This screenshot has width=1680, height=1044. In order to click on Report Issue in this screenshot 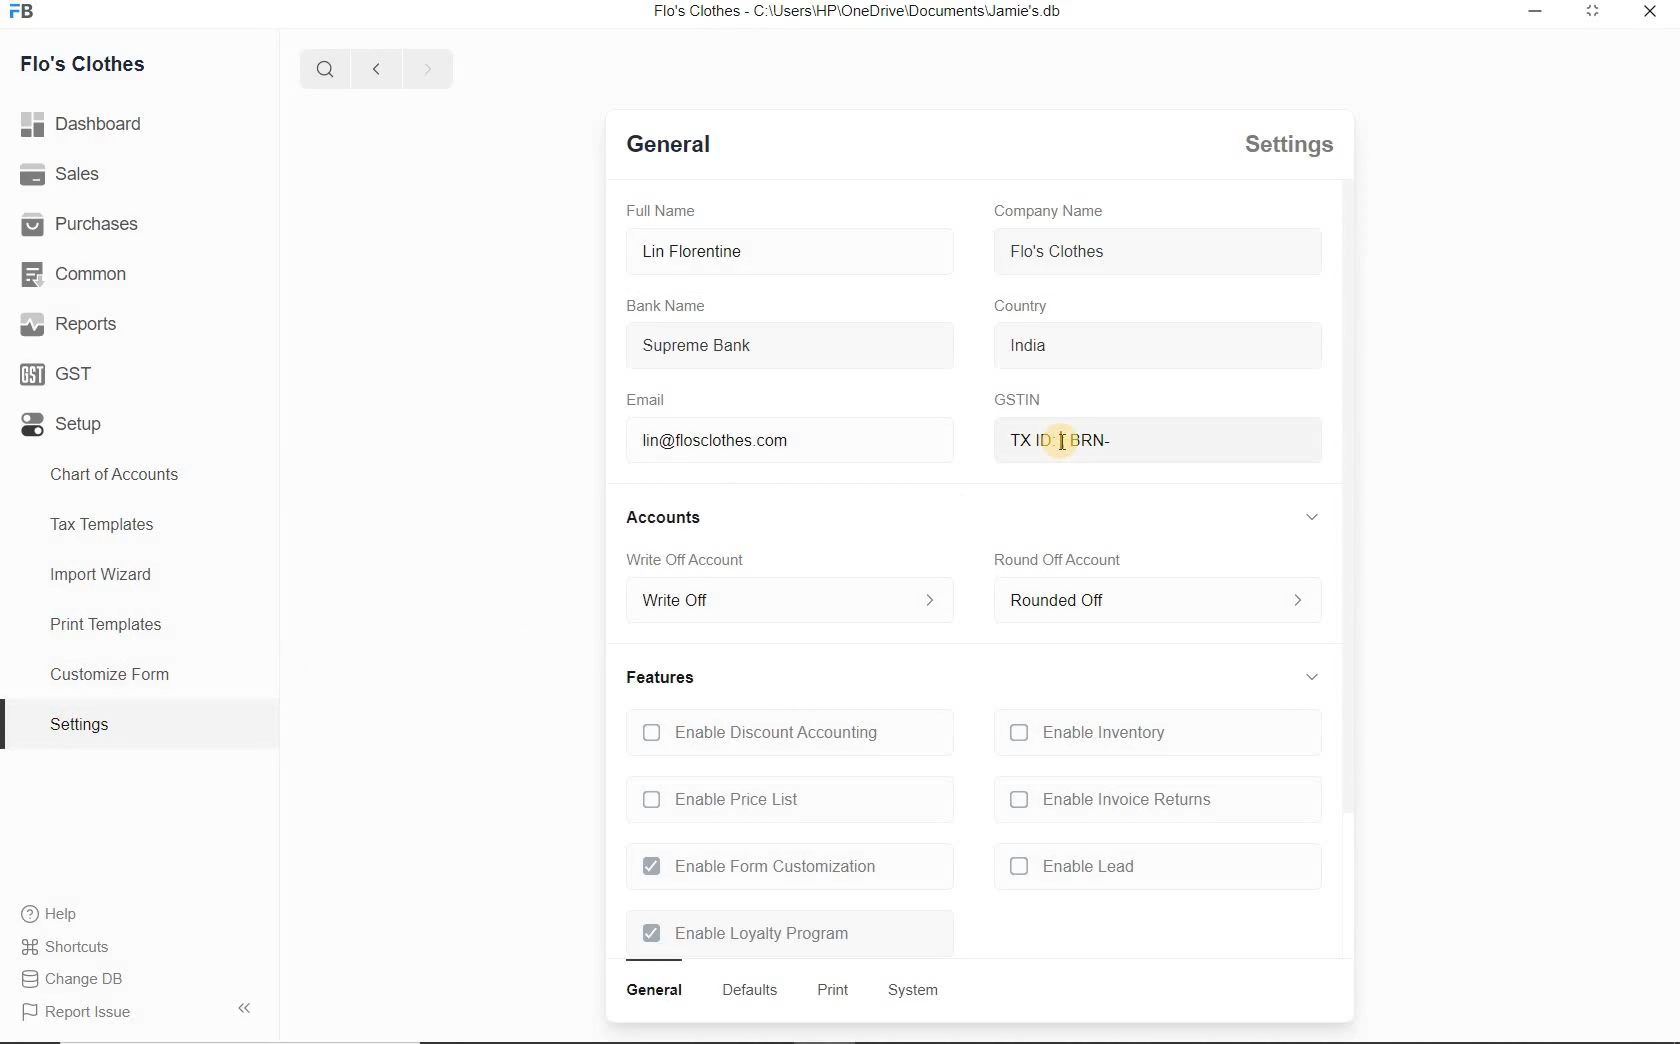, I will do `click(82, 981)`.